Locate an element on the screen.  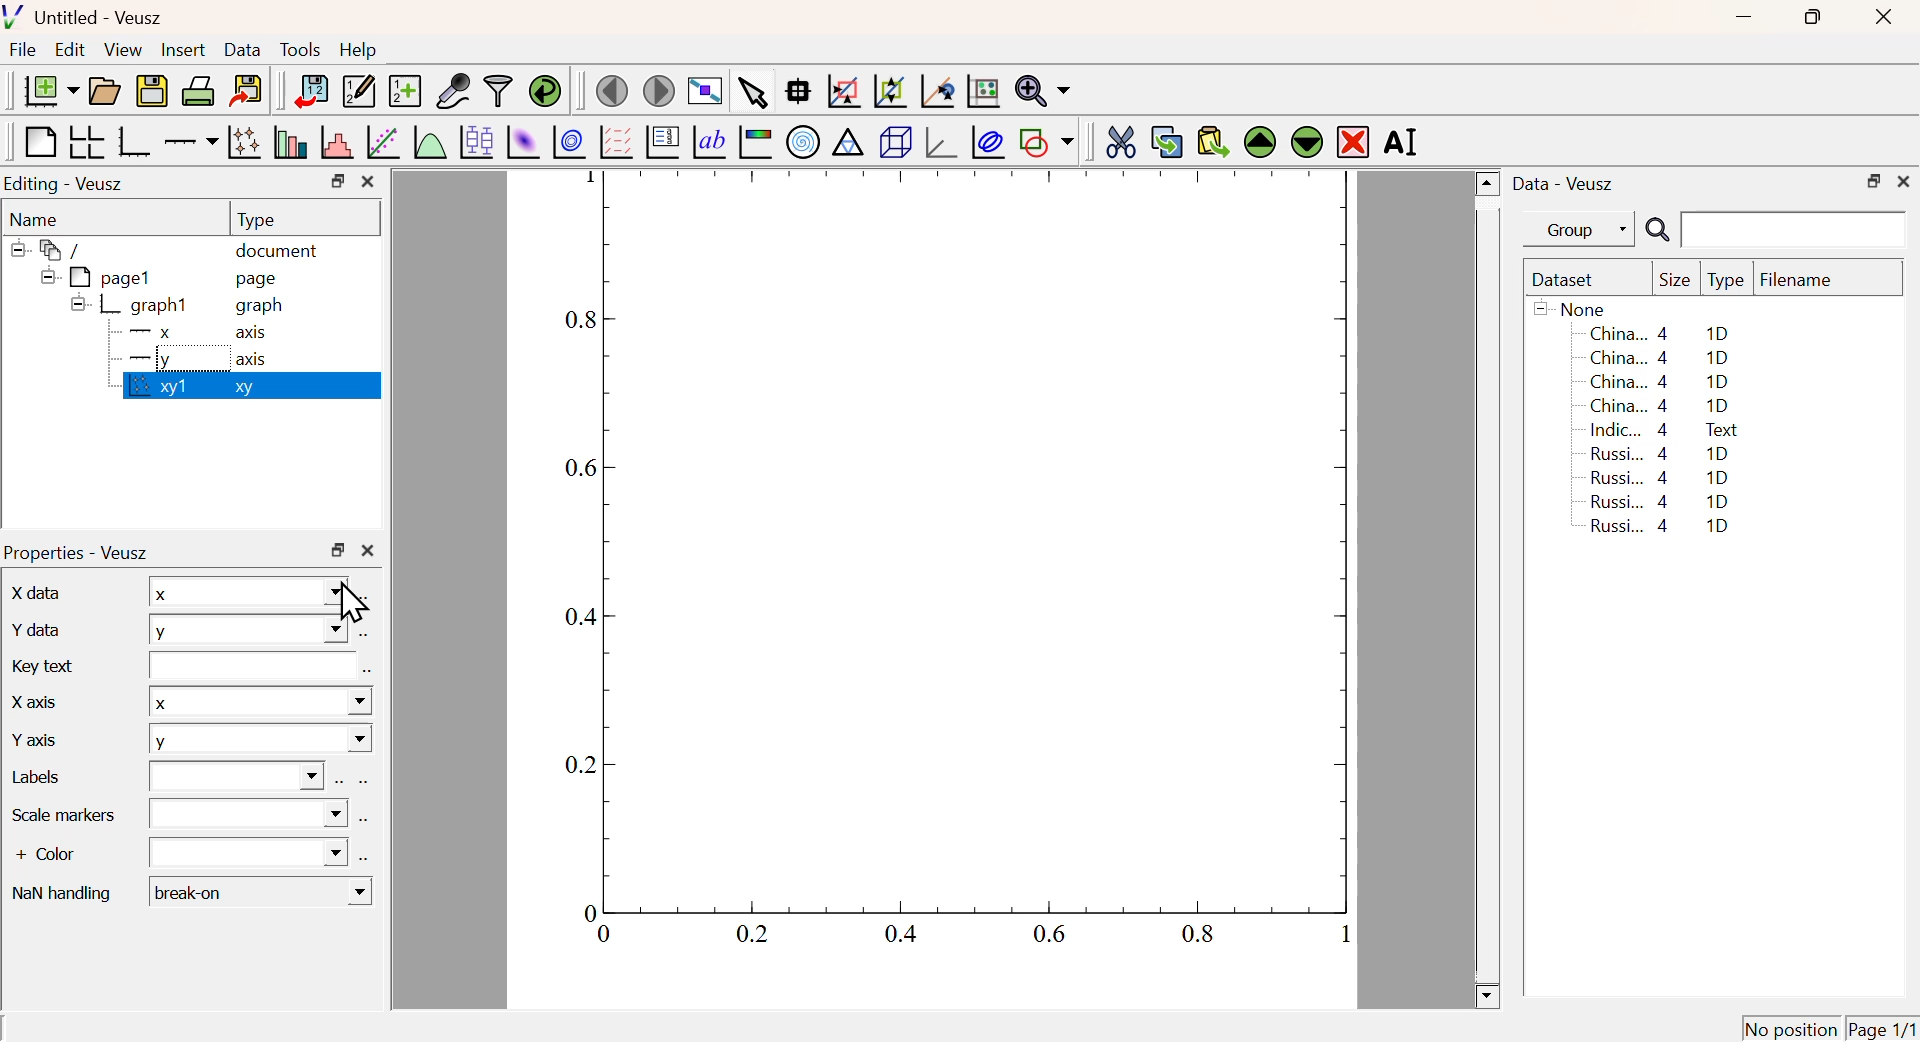
page is located at coordinates (260, 278).